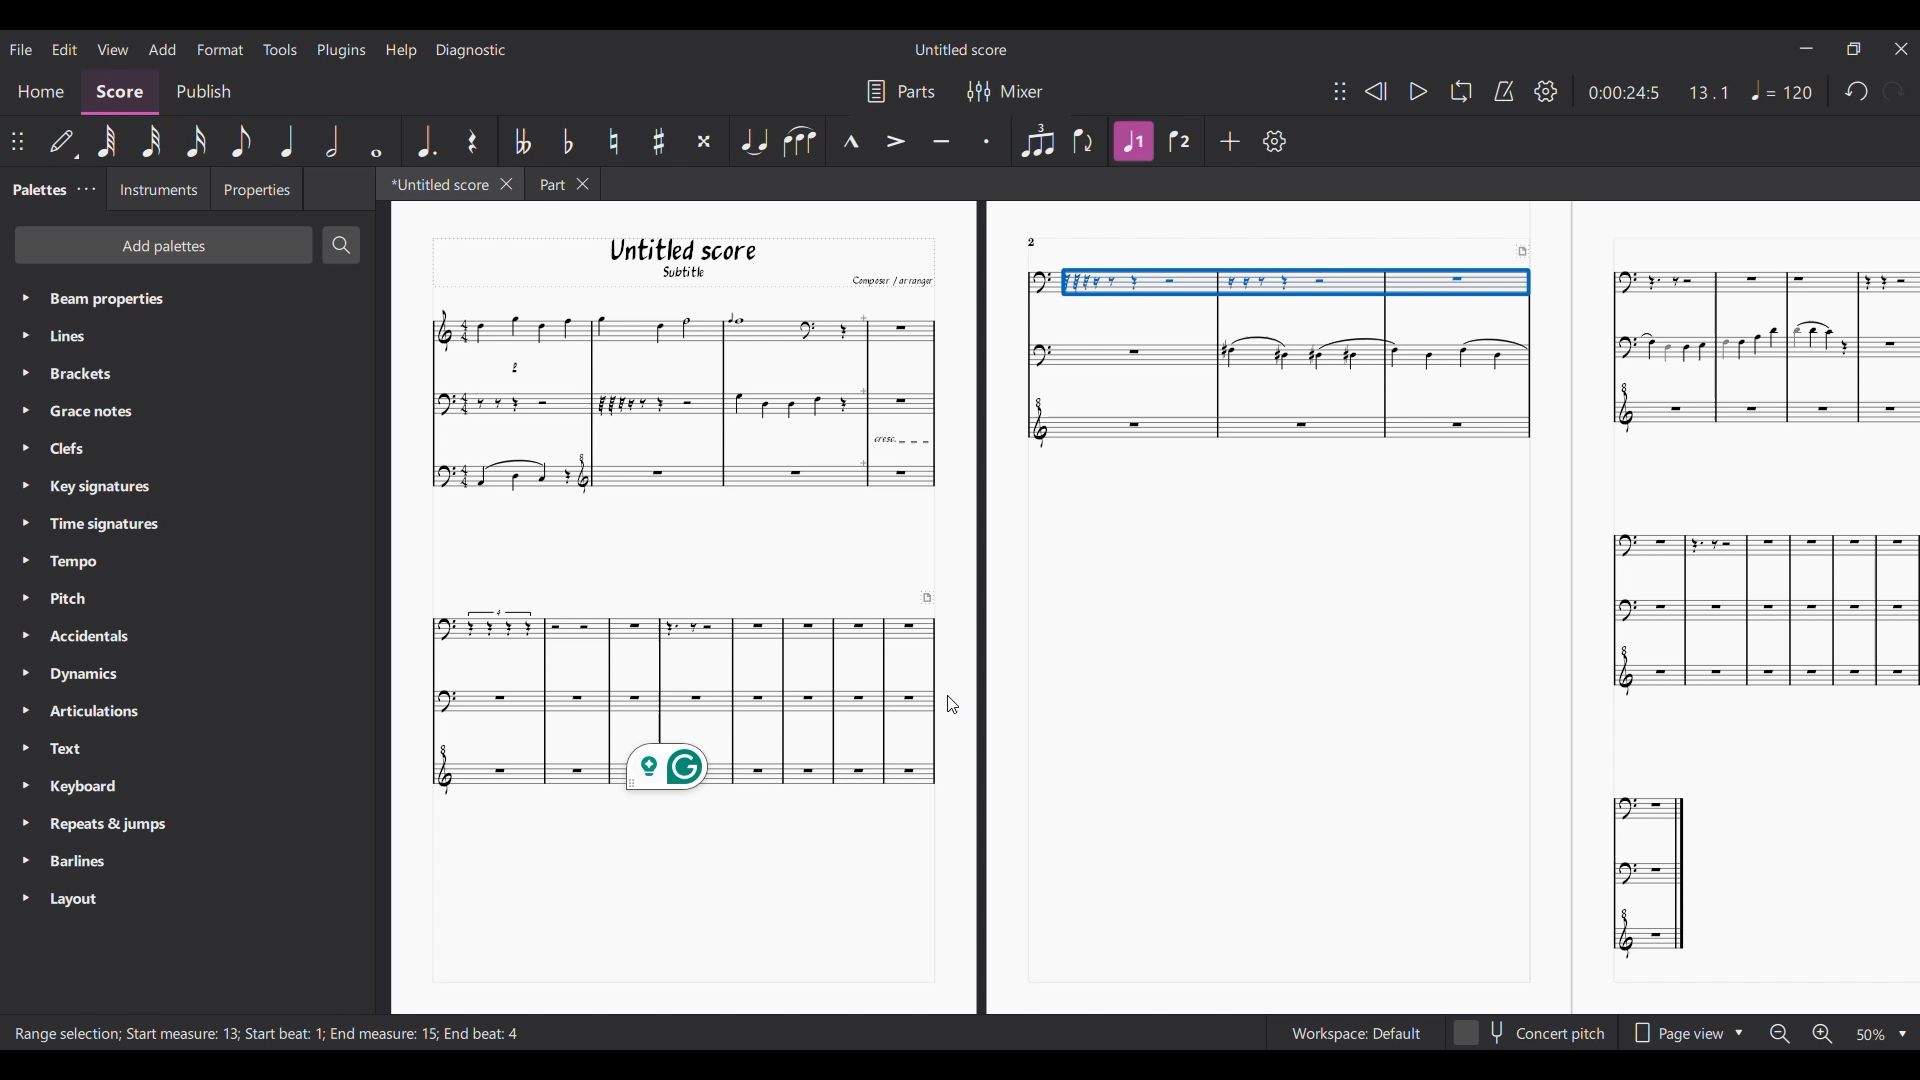 This screenshot has height=1080, width=1920. I want to click on Untitled score, so click(961, 50).